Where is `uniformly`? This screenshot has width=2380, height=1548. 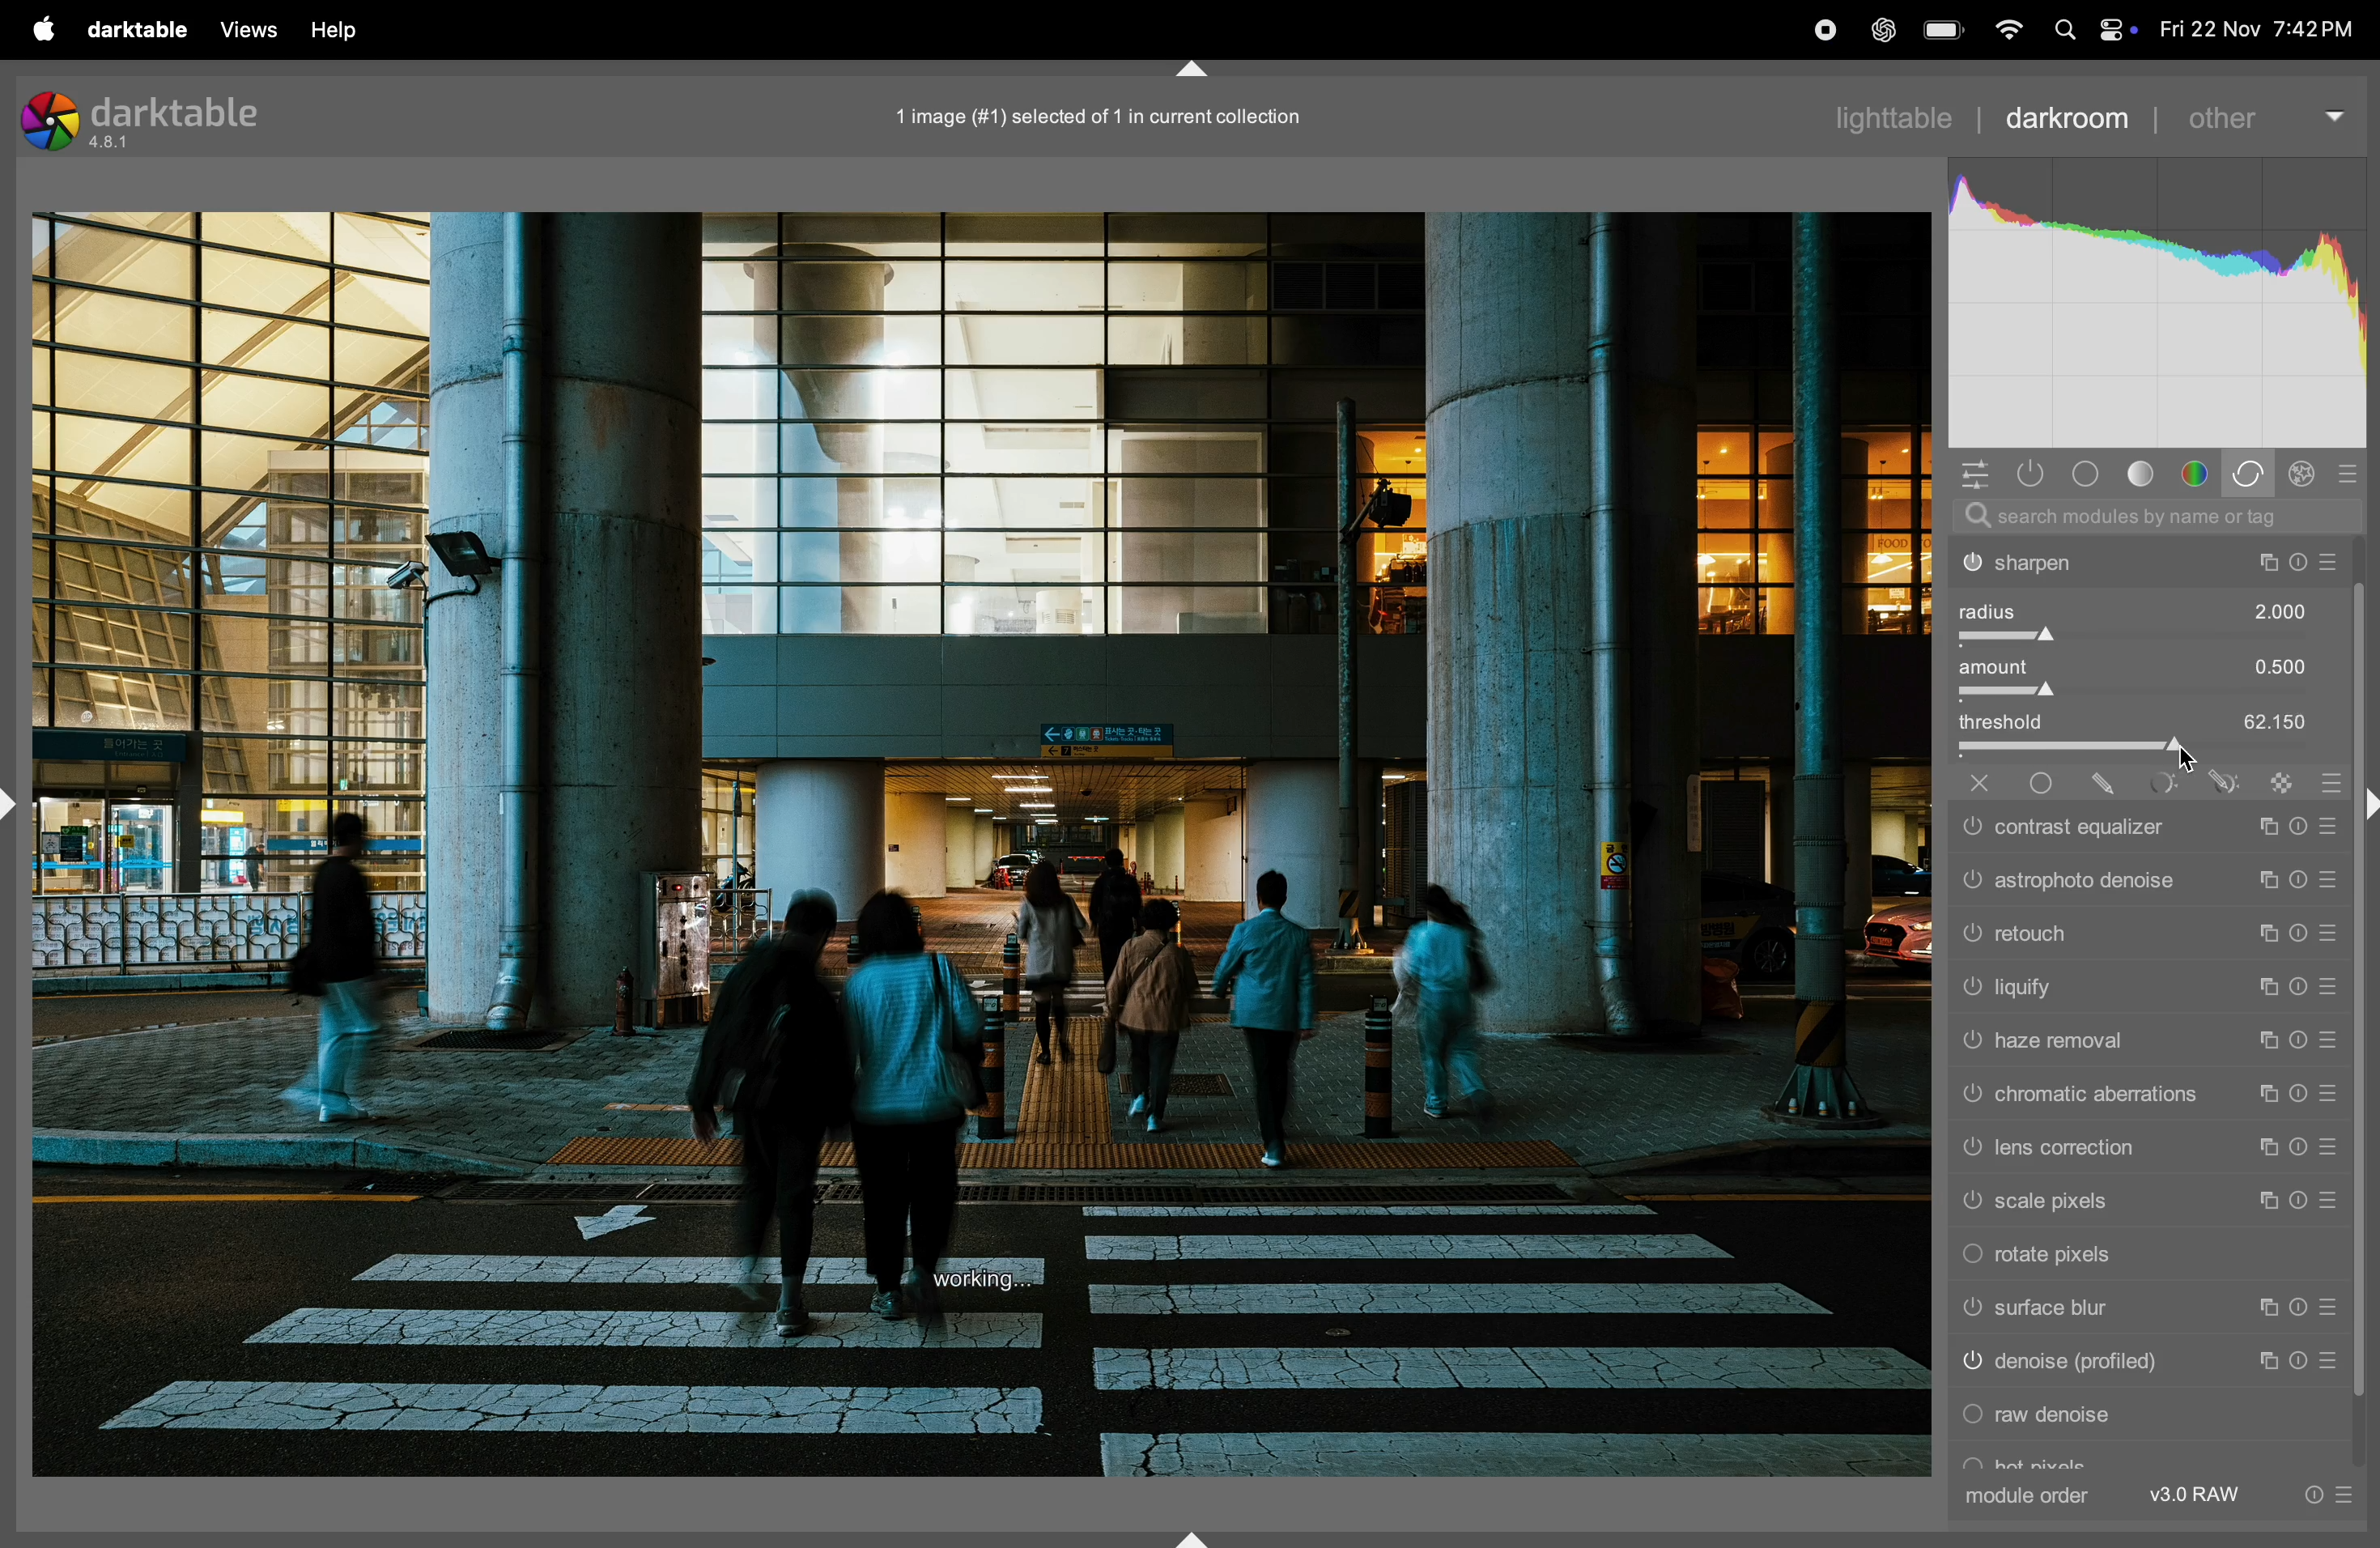
uniformly is located at coordinates (2043, 782).